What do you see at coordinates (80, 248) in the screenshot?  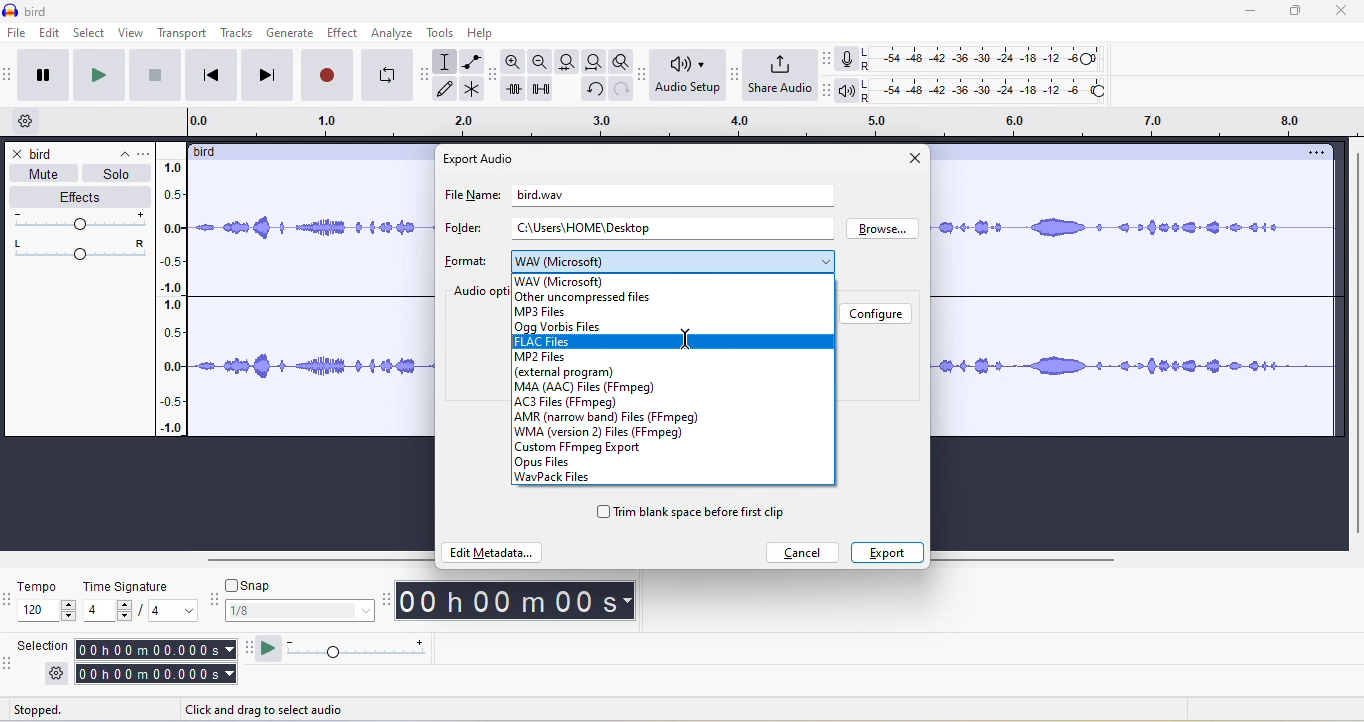 I see `pan:  center` at bounding box center [80, 248].